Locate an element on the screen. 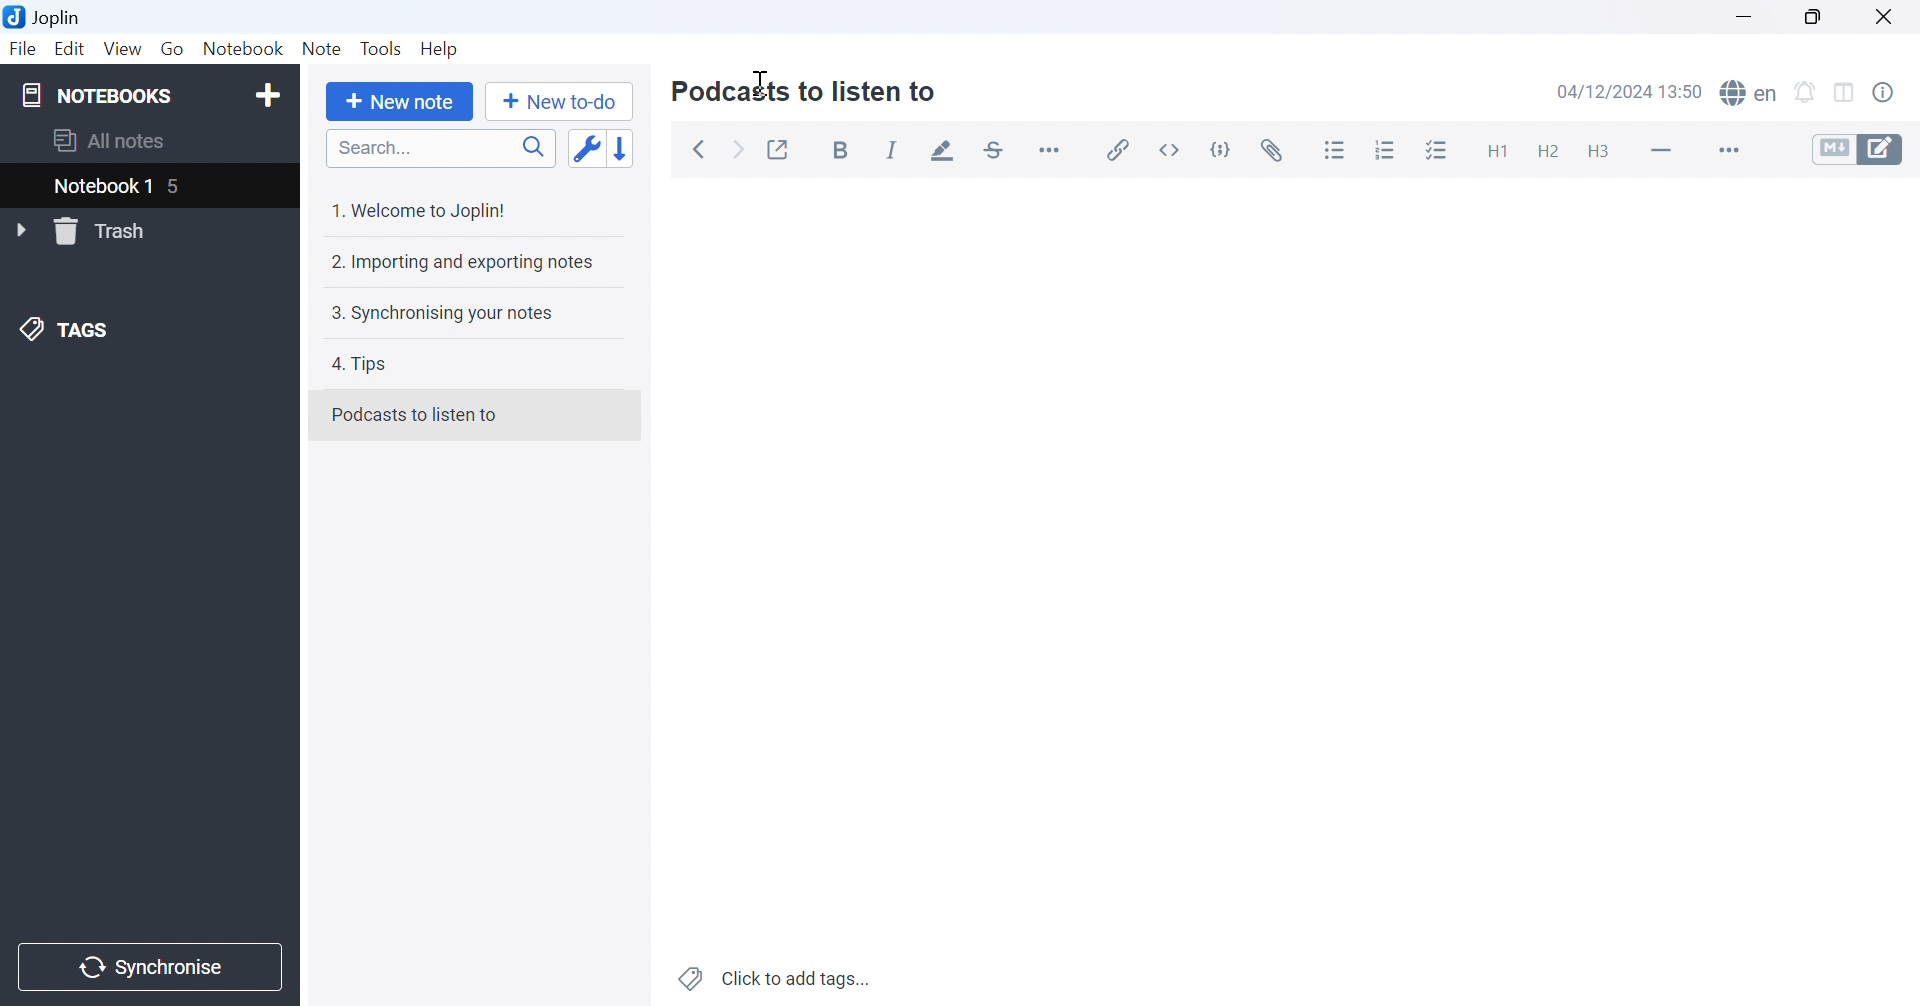 The height and width of the screenshot is (1006, 1920). Heading 1 is located at coordinates (1491, 147).